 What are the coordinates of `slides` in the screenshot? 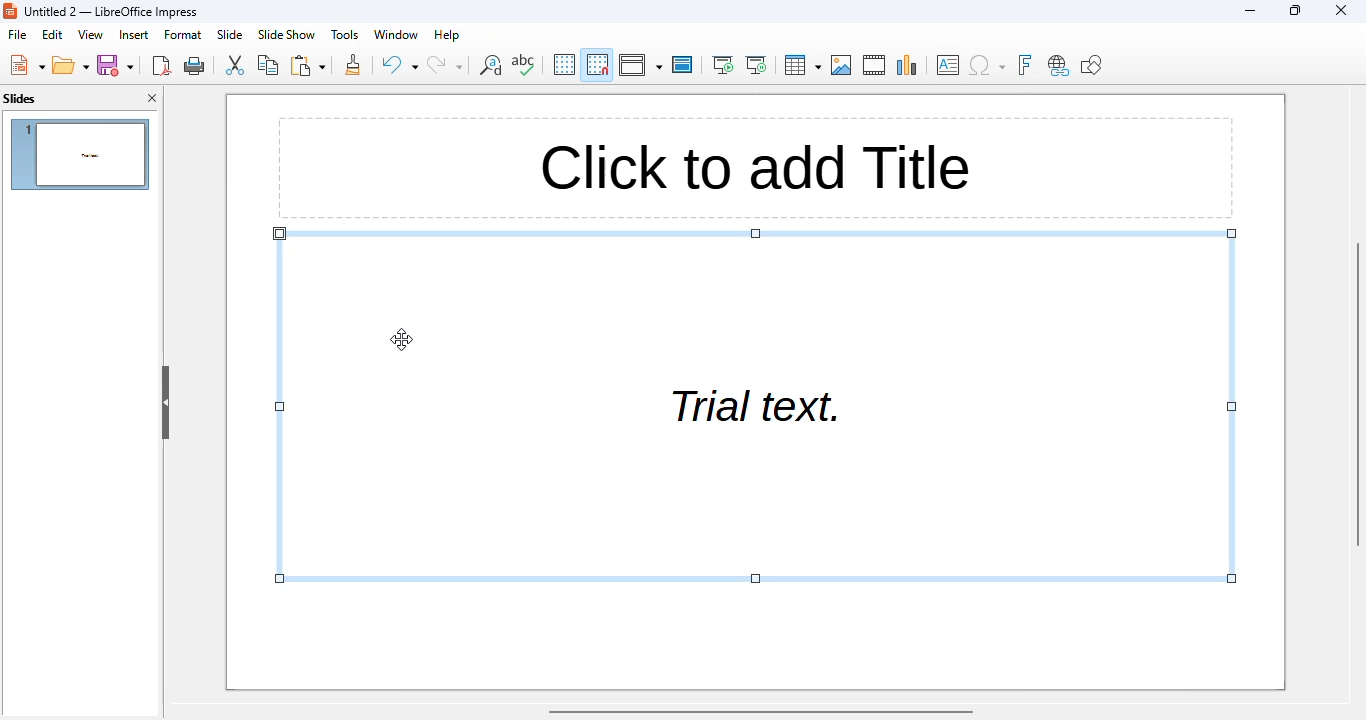 It's located at (20, 99).